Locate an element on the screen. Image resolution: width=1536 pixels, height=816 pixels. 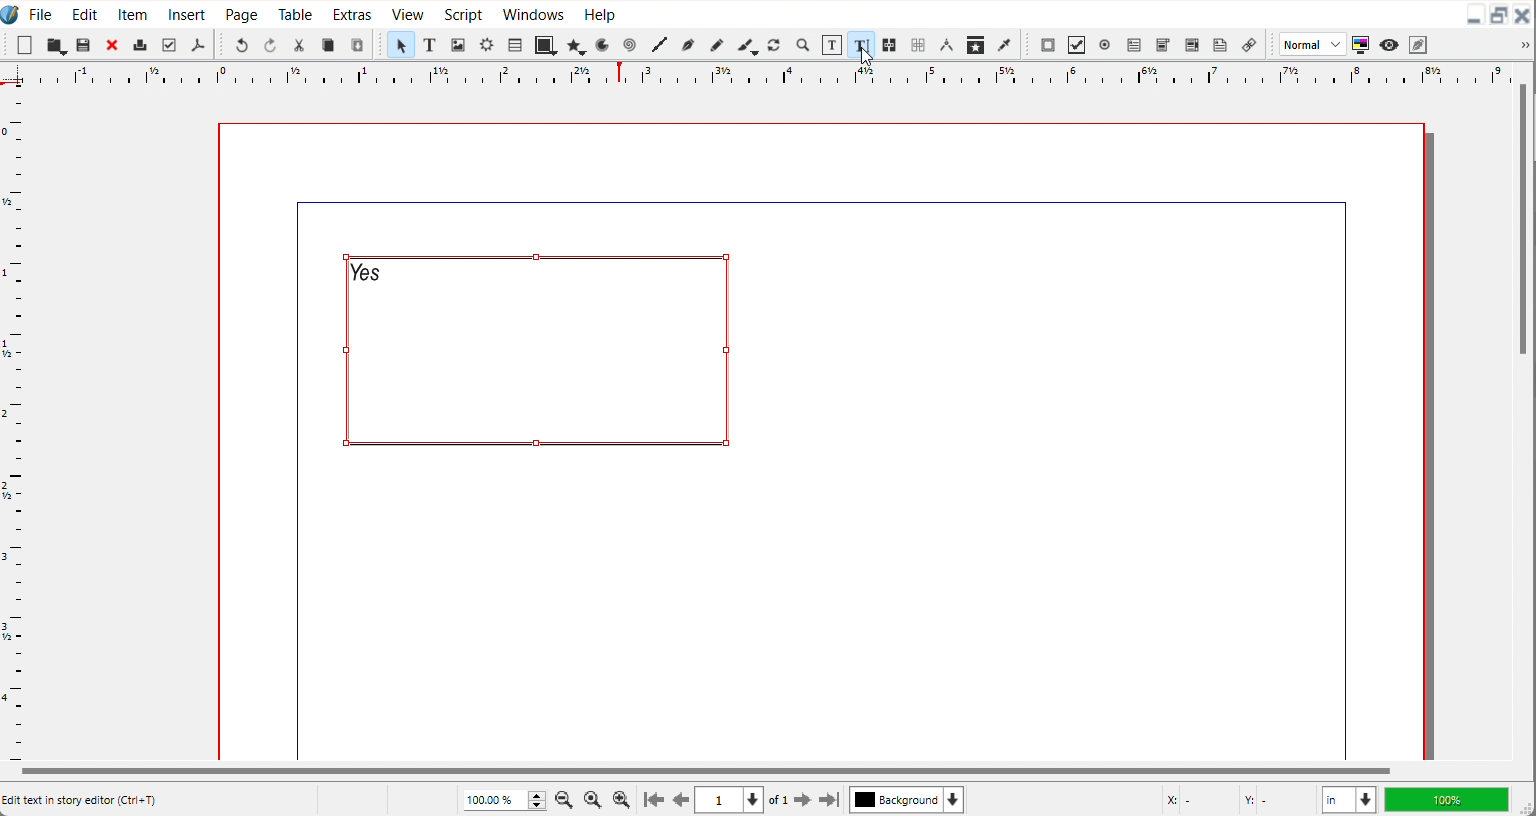
Spiral is located at coordinates (628, 45).